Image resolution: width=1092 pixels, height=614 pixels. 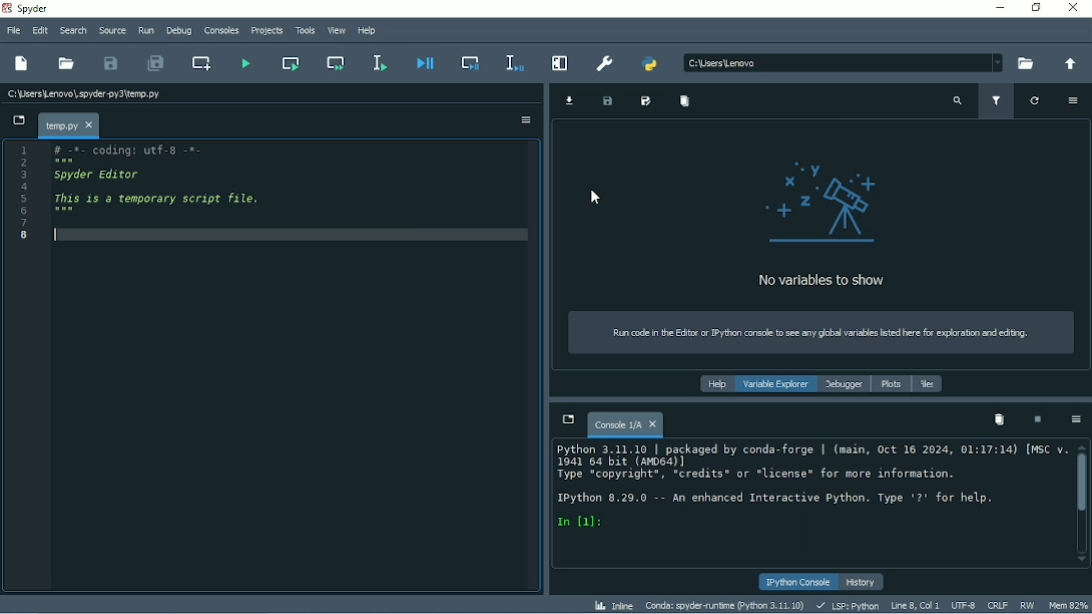 I want to click on Mem, so click(x=1068, y=606).